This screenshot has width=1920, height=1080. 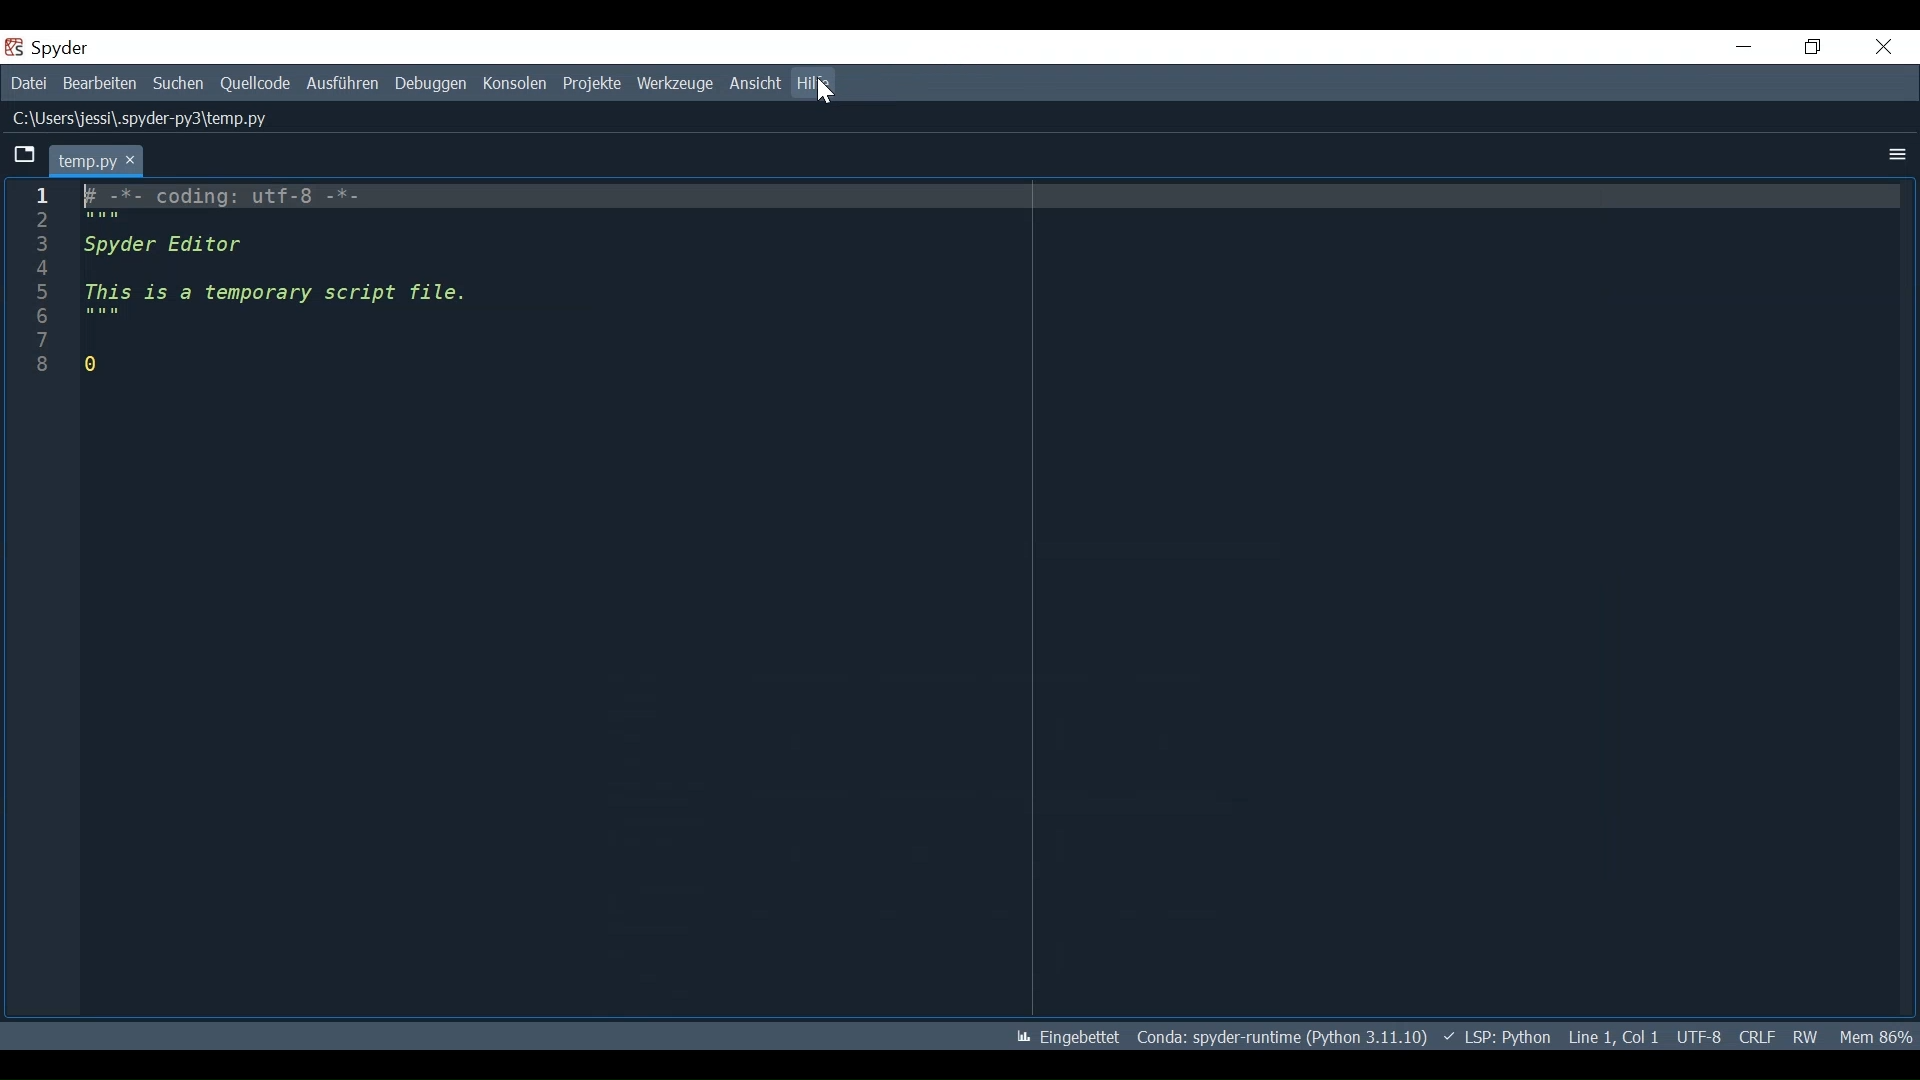 I want to click on Run, so click(x=341, y=84).